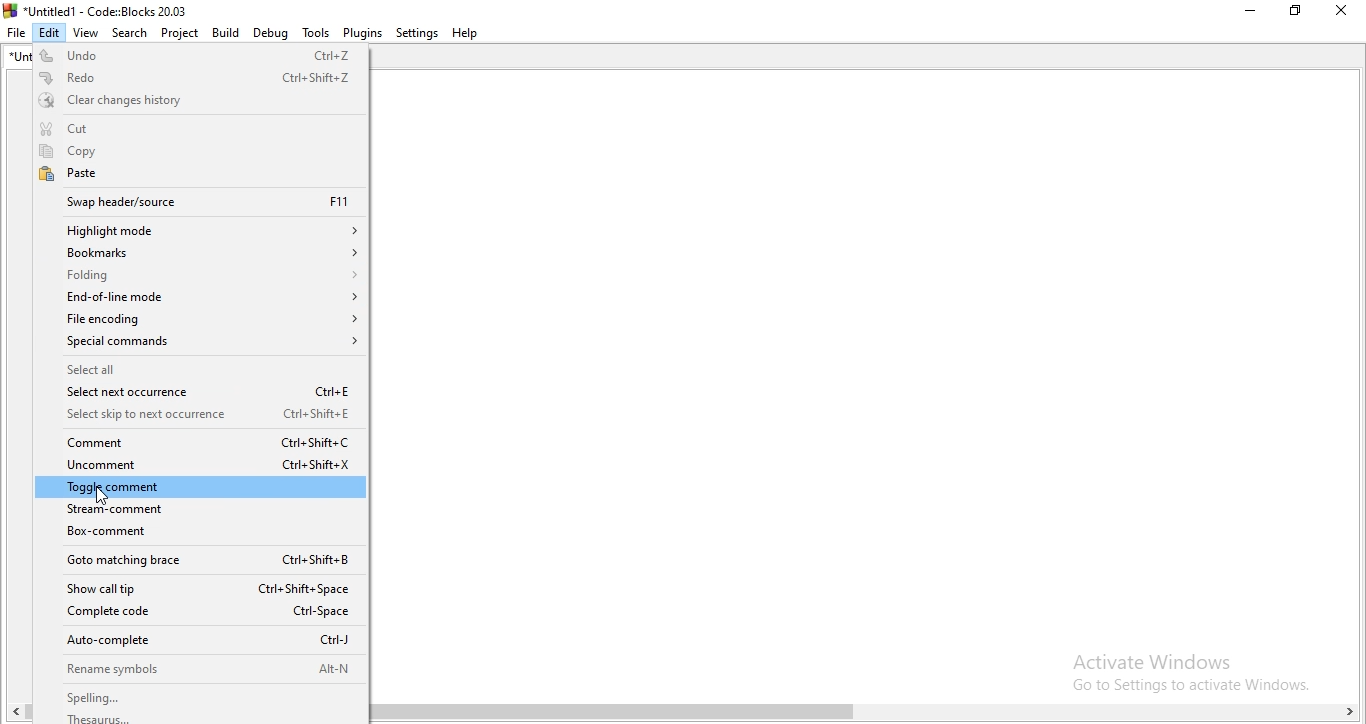 Image resolution: width=1366 pixels, height=724 pixels. What do you see at coordinates (182, 33) in the screenshot?
I see `Project ` at bounding box center [182, 33].